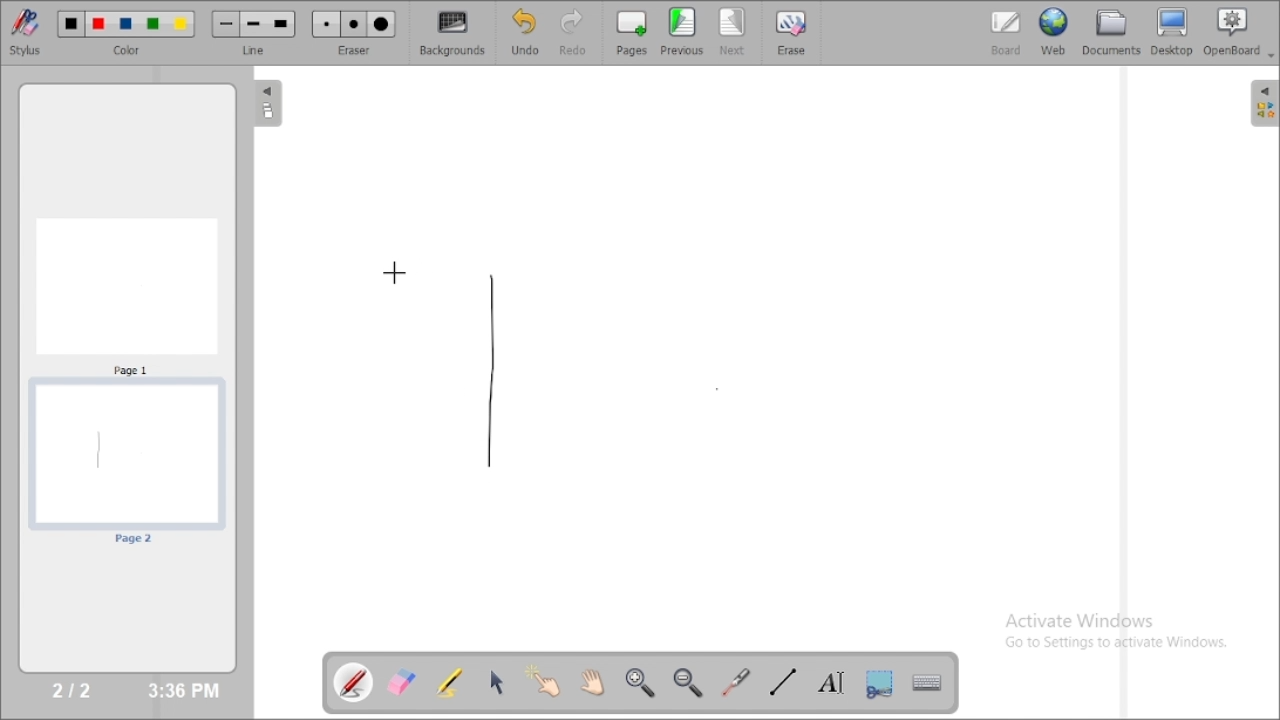 This screenshot has width=1280, height=720. Describe the element at coordinates (736, 682) in the screenshot. I see `virtual laser pointer` at that location.